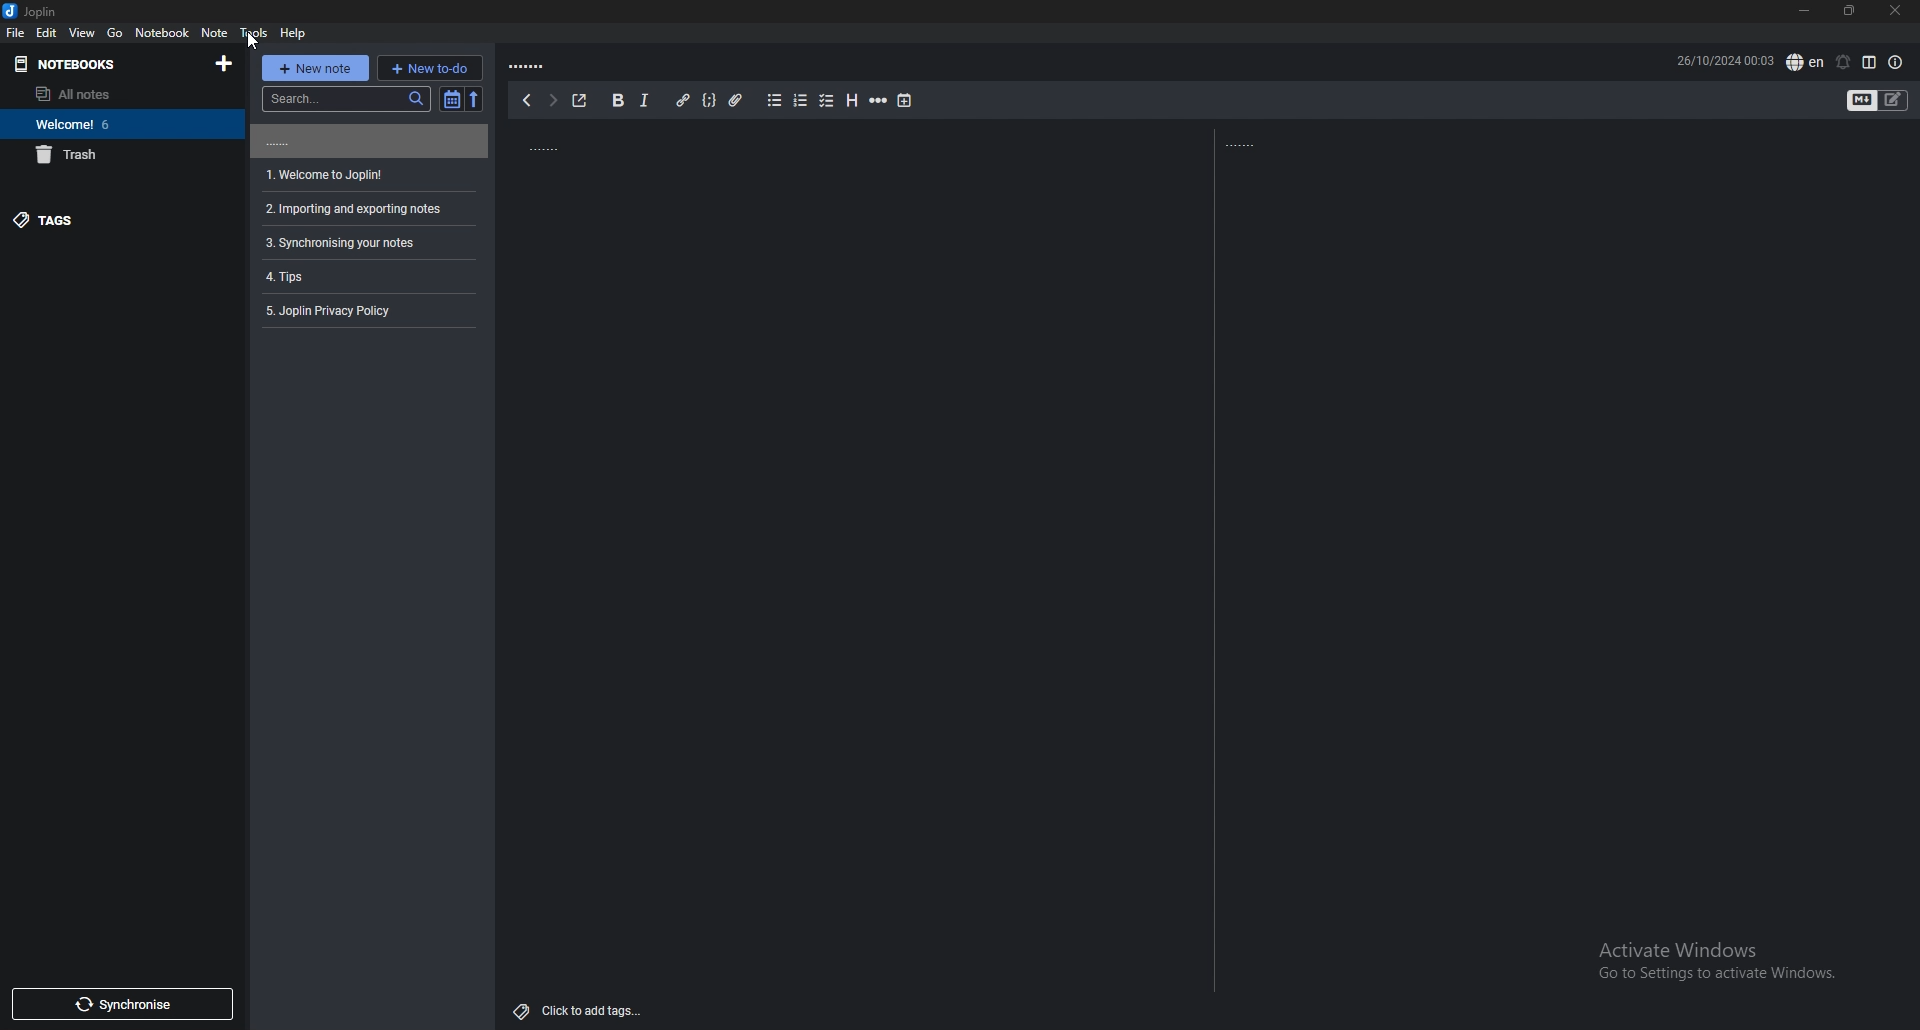 This screenshot has height=1030, width=1920. What do you see at coordinates (33, 12) in the screenshot?
I see `Joplin` at bounding box center [33, 12].